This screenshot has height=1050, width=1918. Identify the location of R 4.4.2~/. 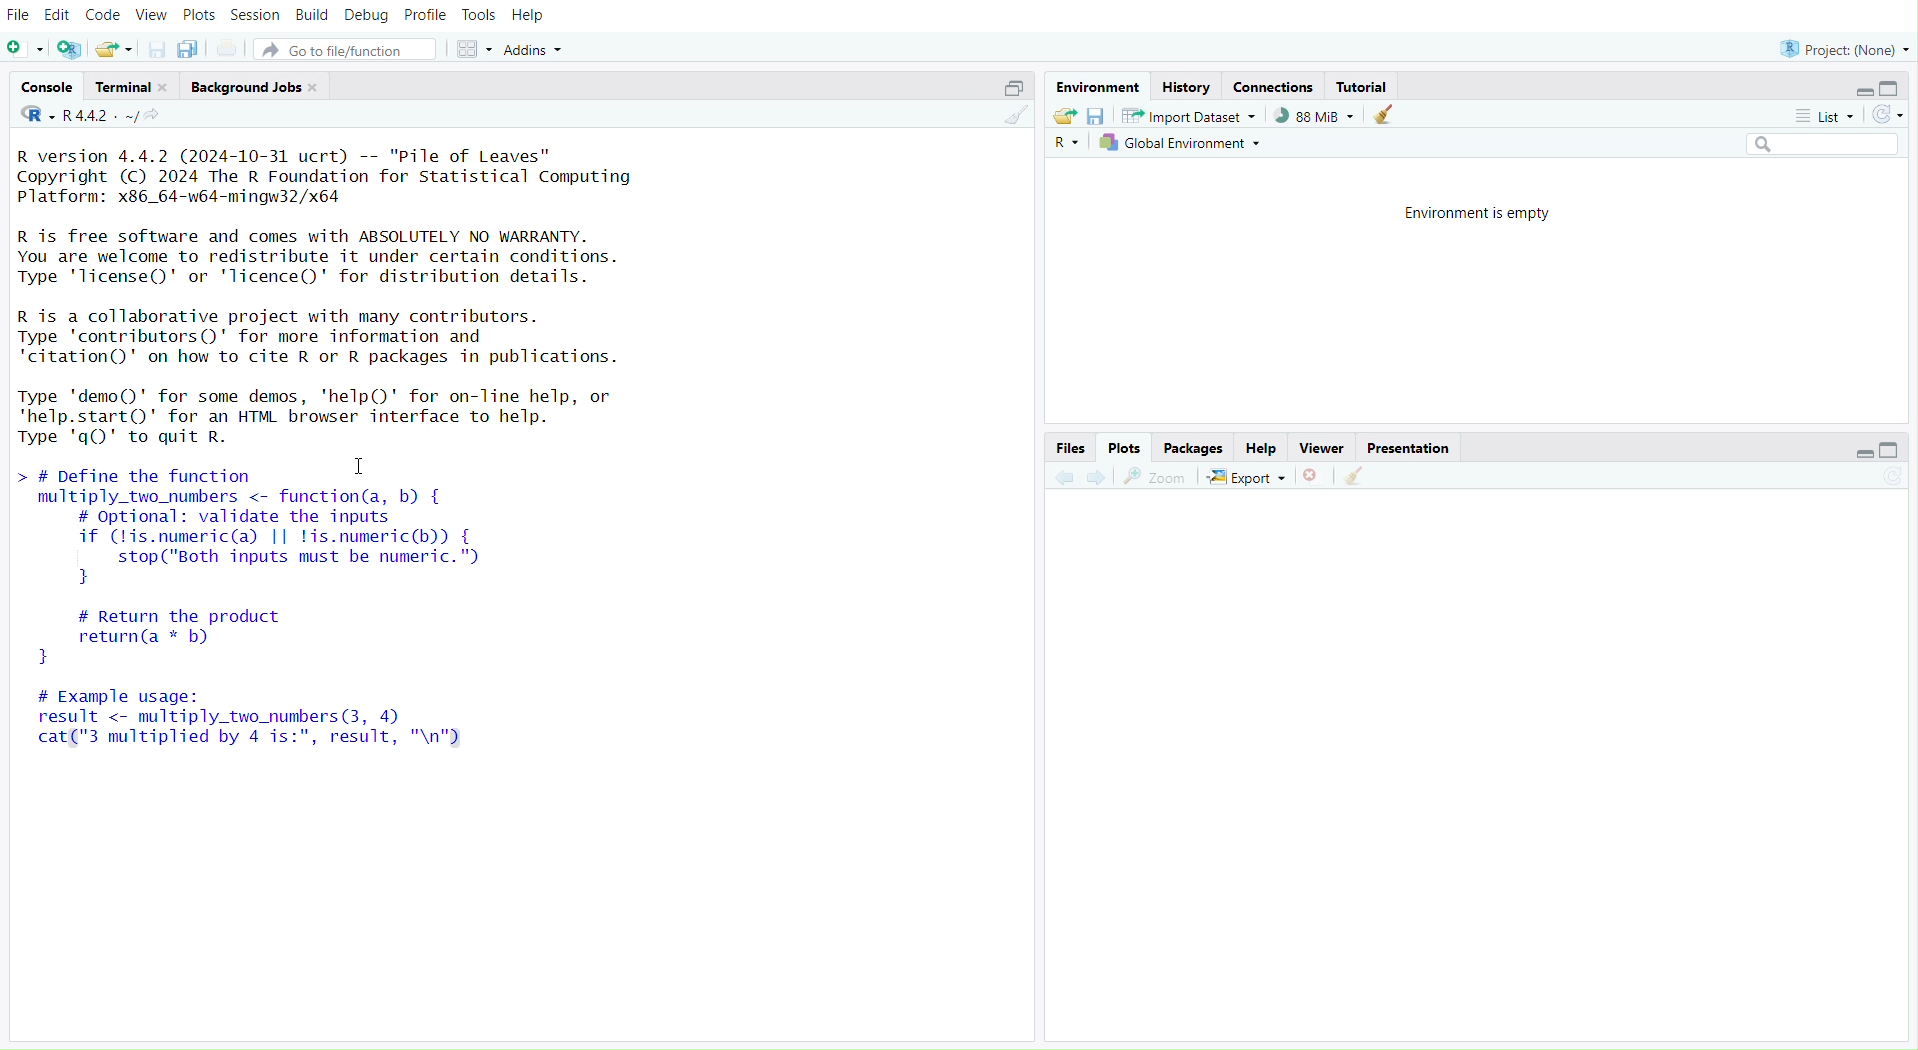
(101, 118).